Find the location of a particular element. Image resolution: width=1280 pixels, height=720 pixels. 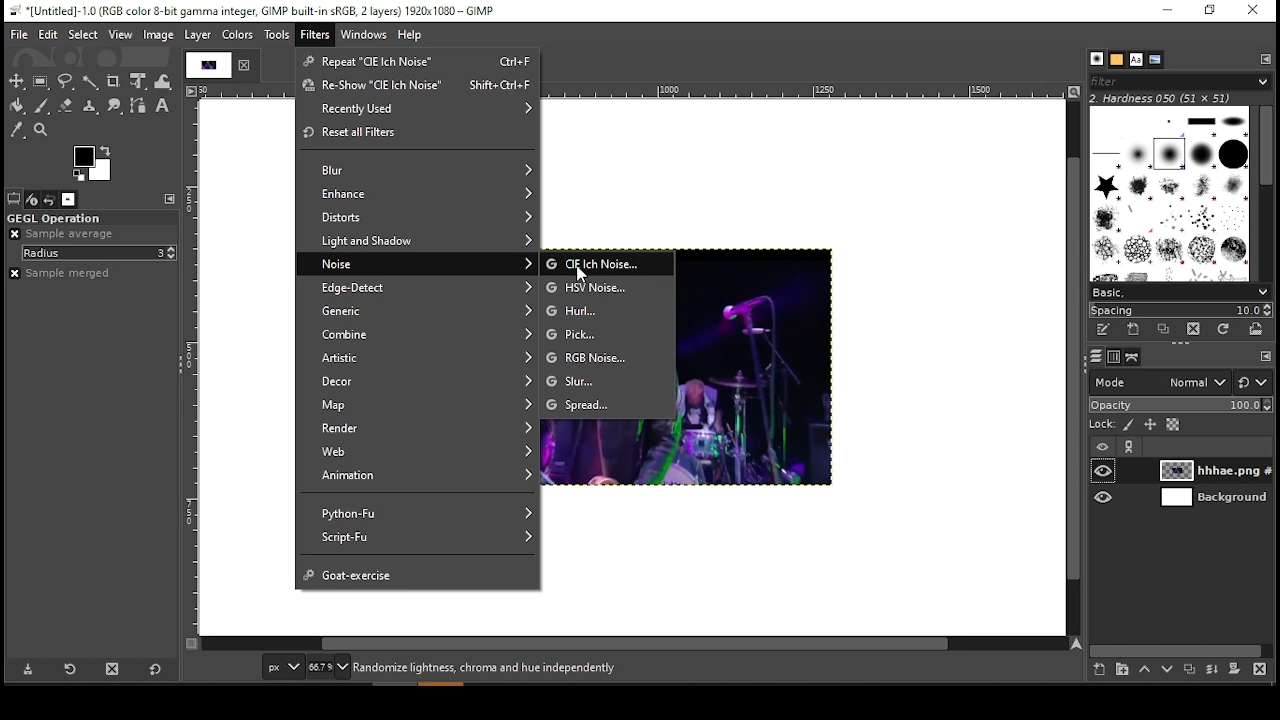

patterns is located at coordinates (1117, 60).